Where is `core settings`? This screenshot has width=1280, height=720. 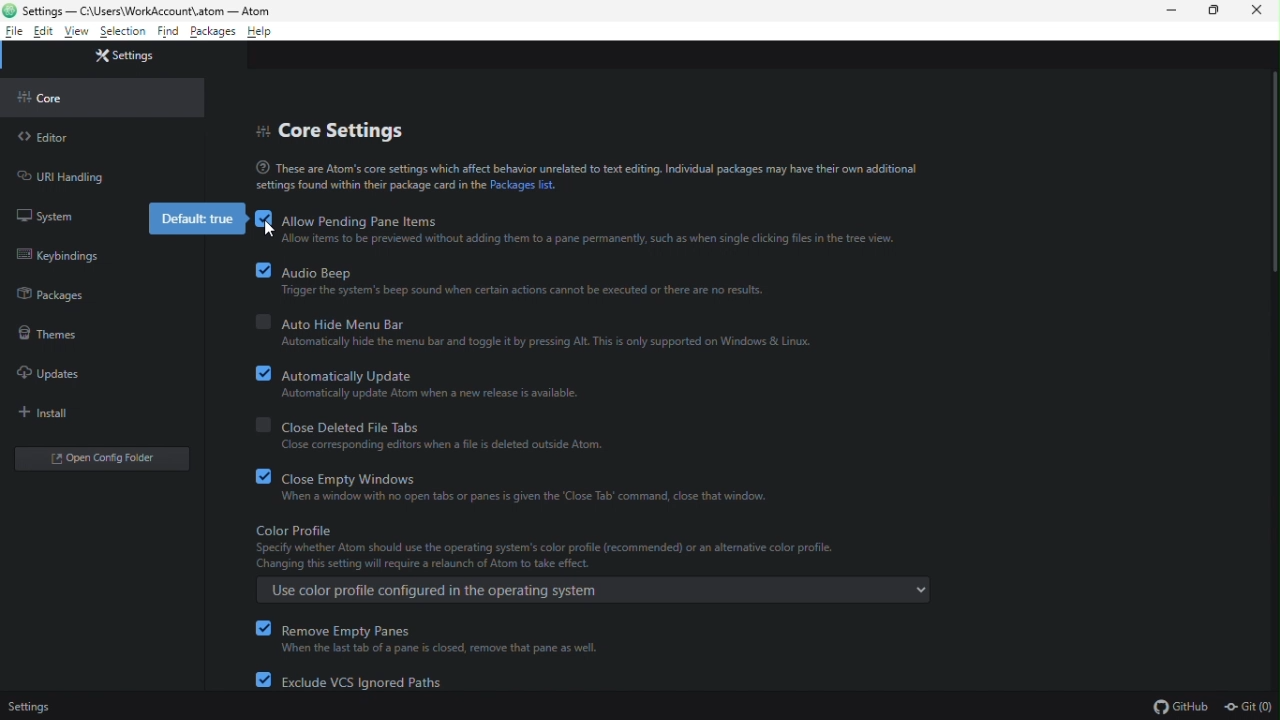 core settings is located at coordinates (334, 131).